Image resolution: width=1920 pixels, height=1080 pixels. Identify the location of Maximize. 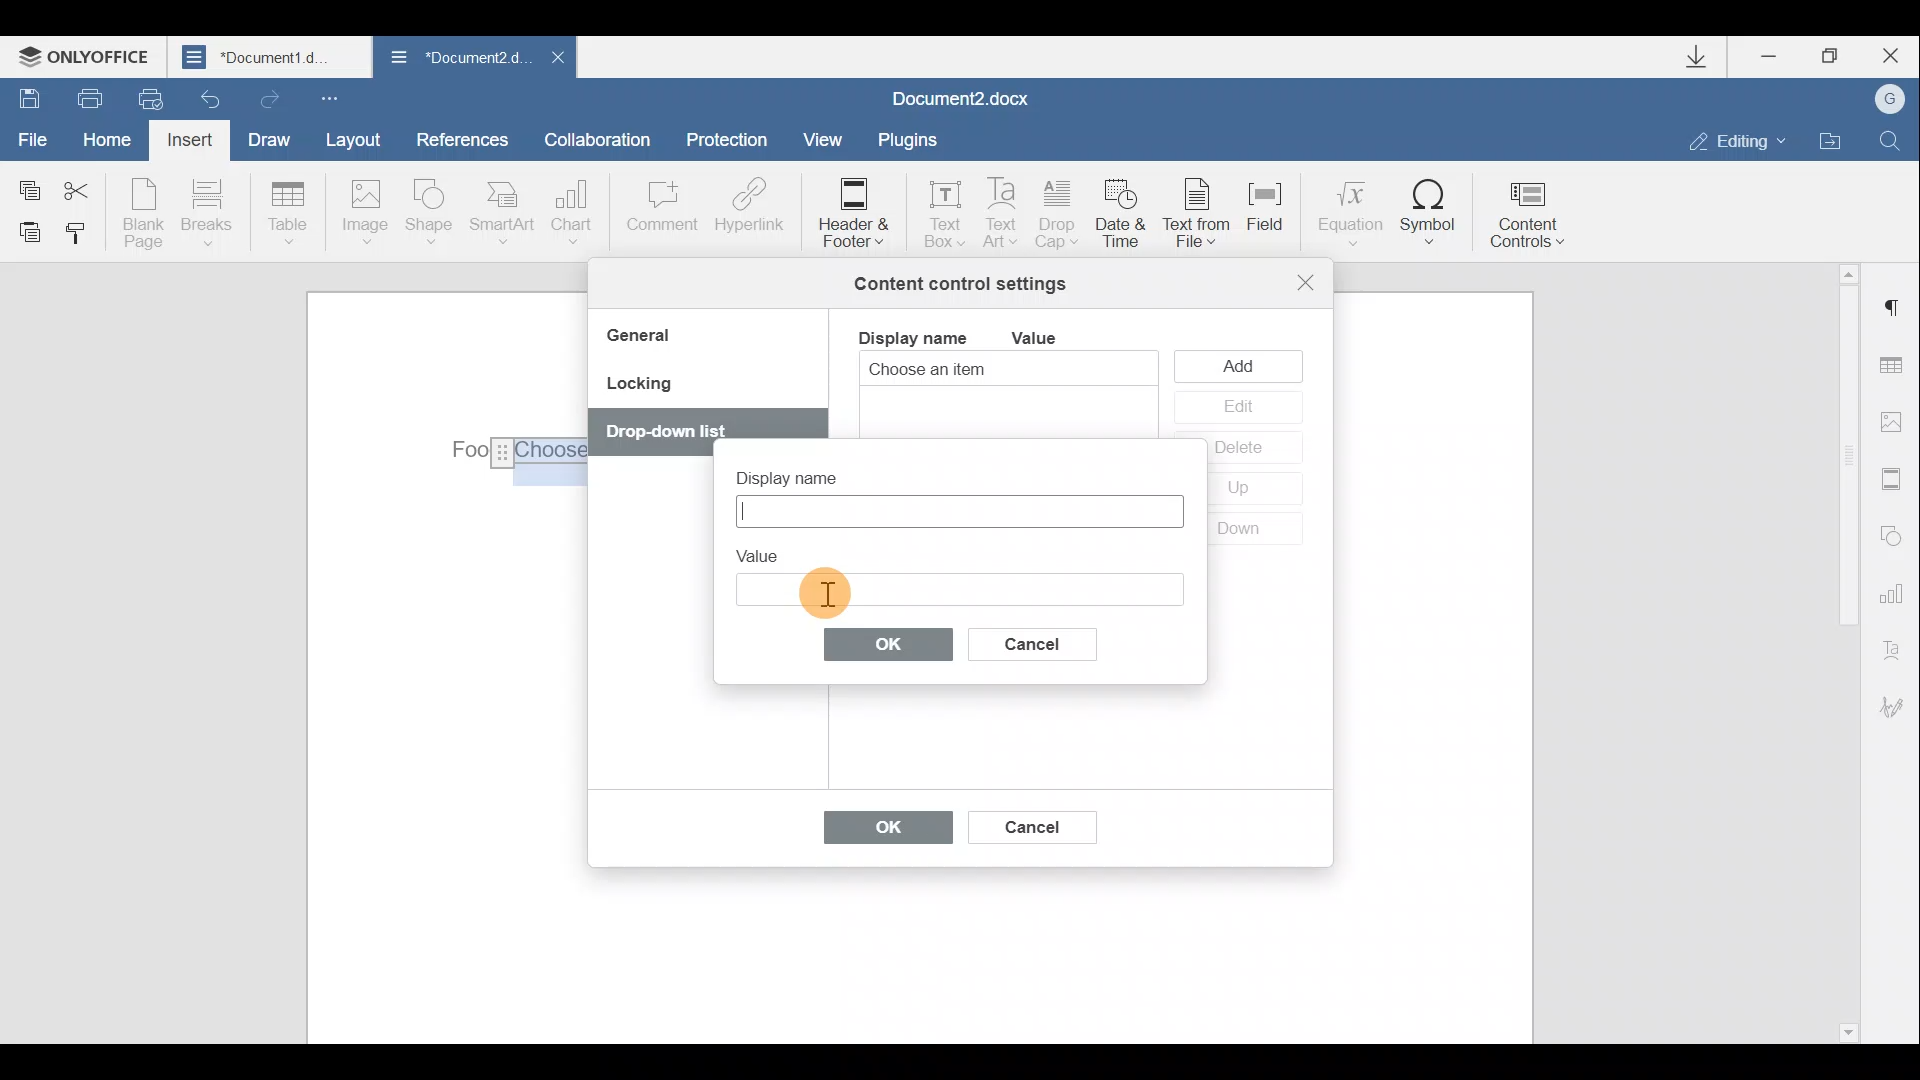
(1831, 57).